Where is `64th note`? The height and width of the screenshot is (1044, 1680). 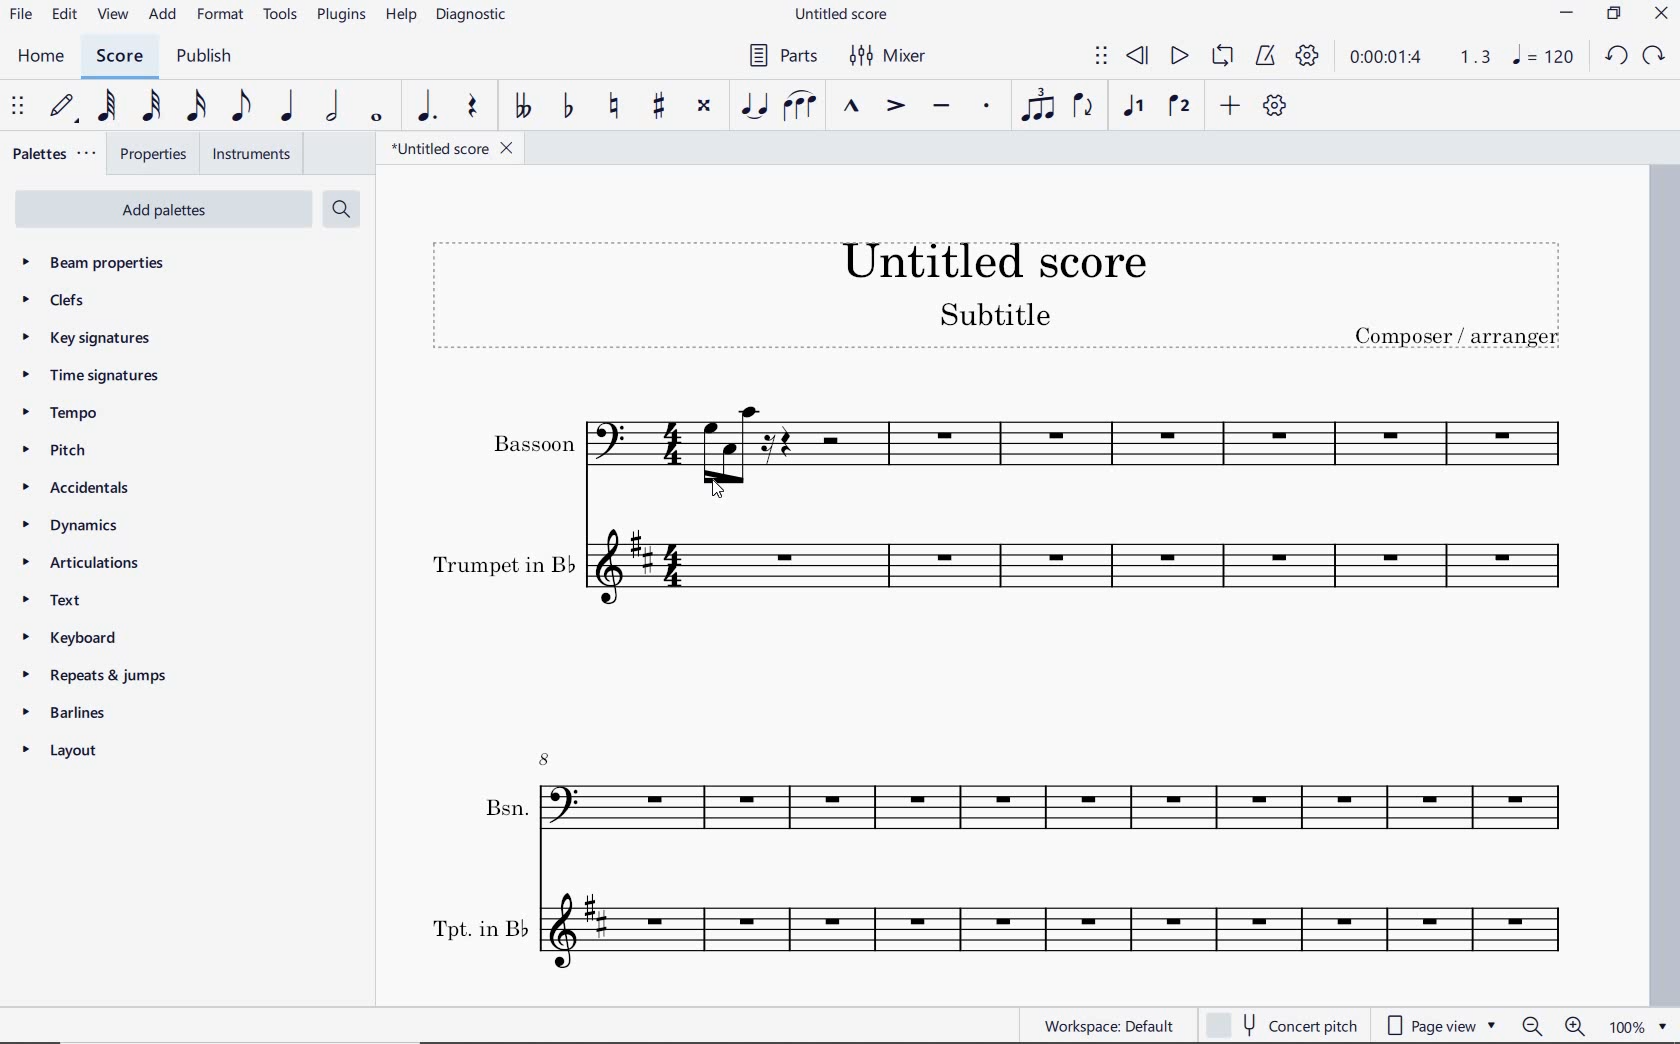
64th note is located at coordinates (108, 107).